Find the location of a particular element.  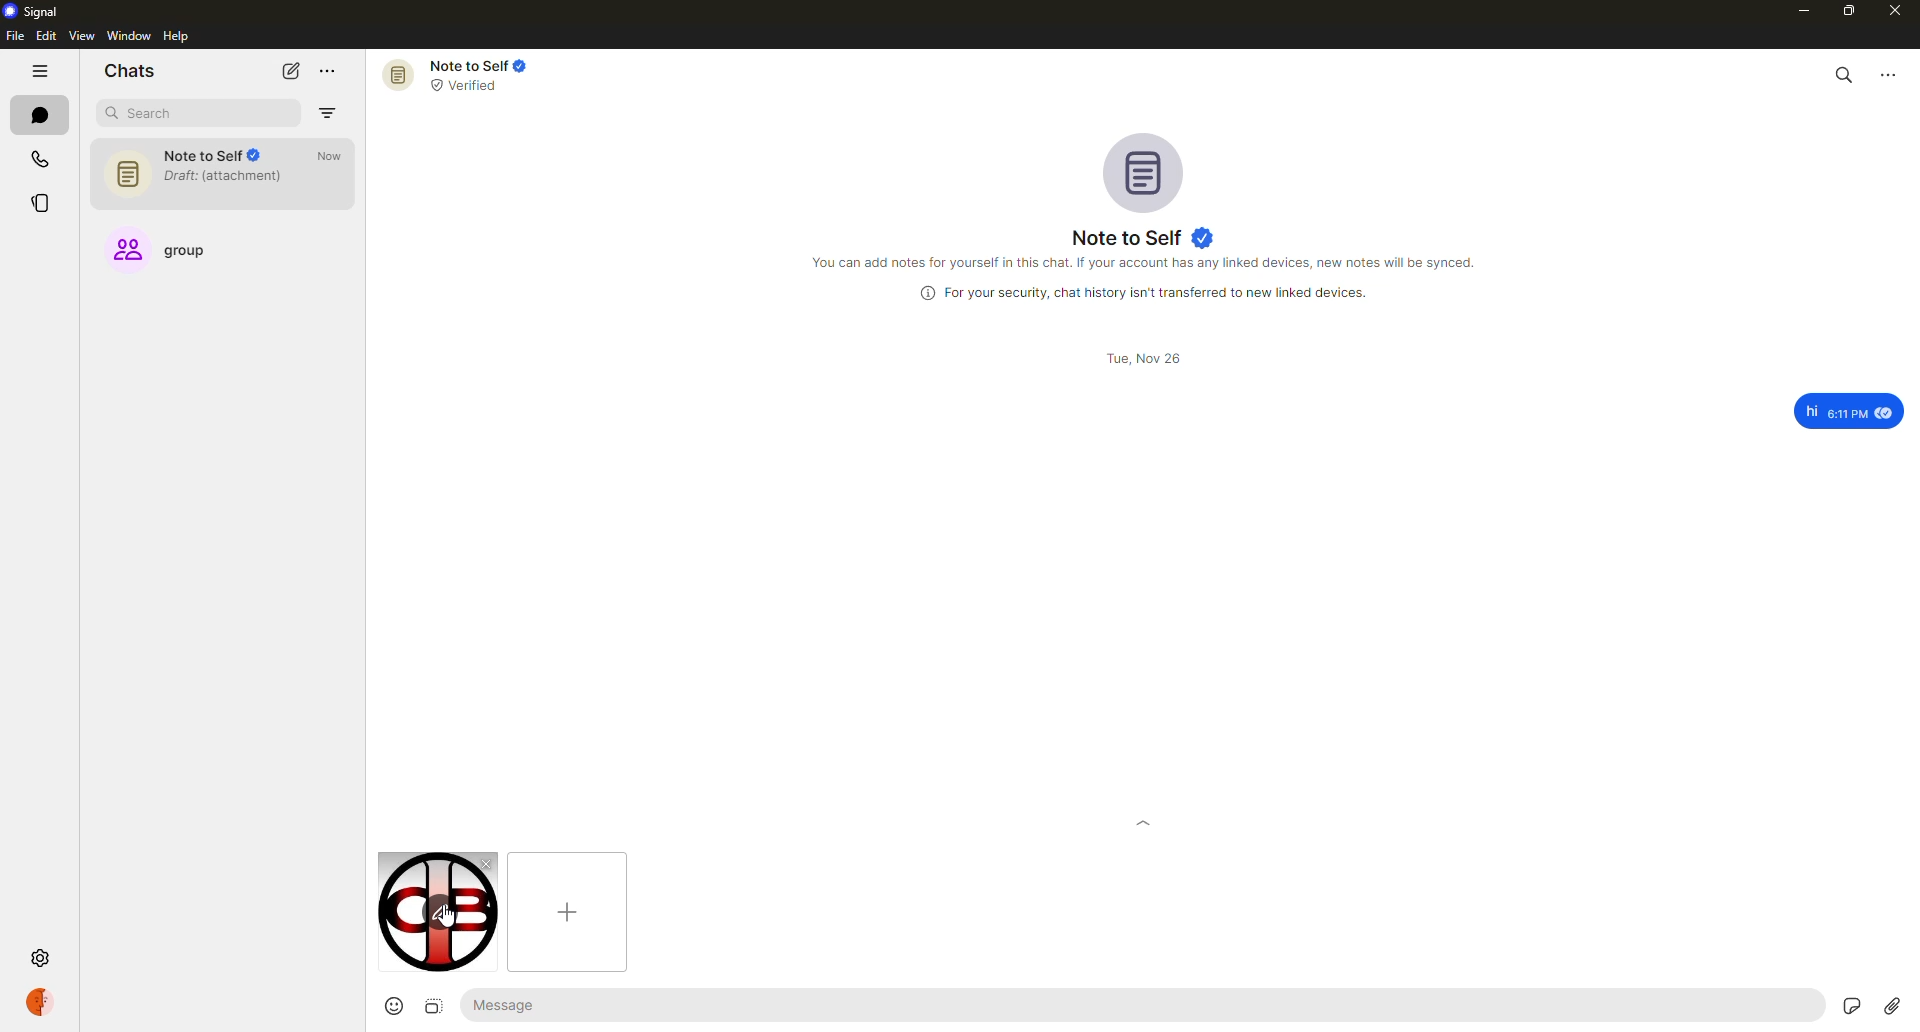

settings is located at coordinates (38, 956).